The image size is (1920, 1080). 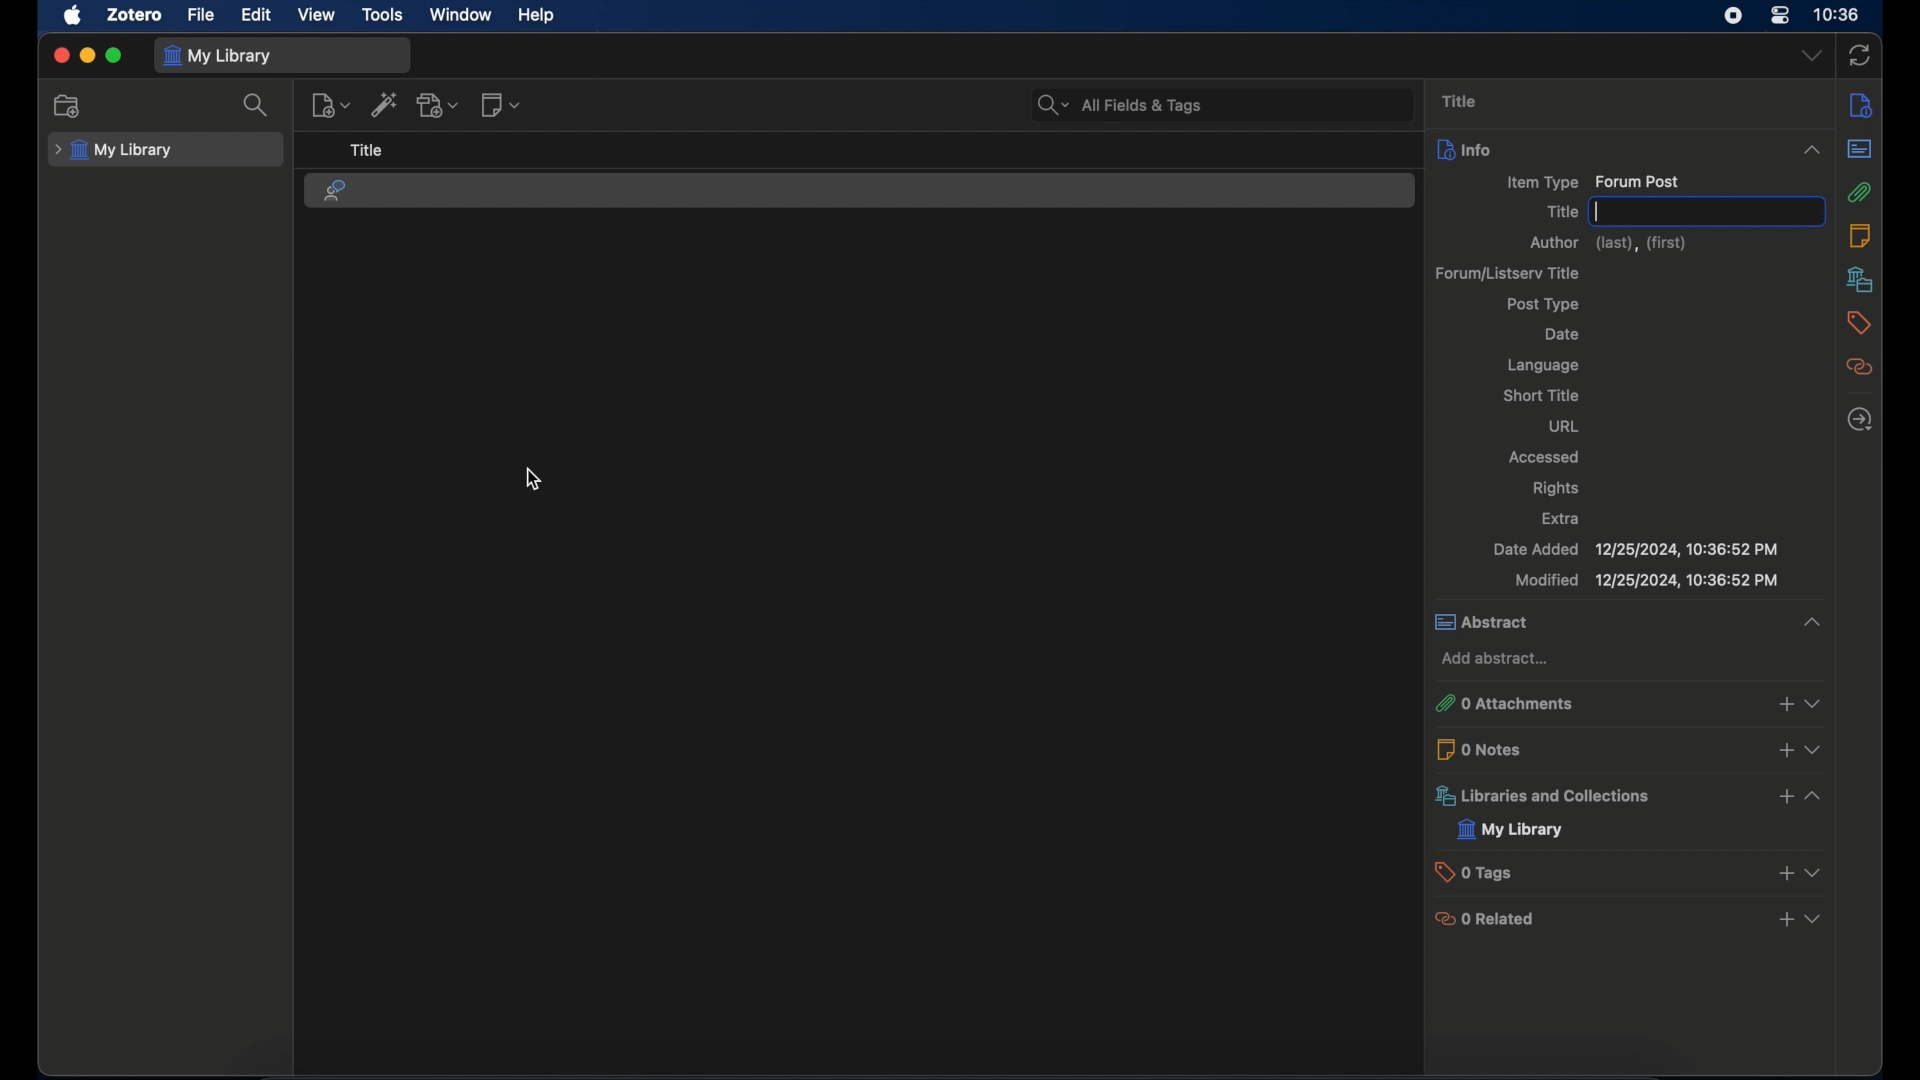 What do you see at coordinates (1860, 280) in the screenshot?
I see `libraries` at bounding box center [1860, 280].